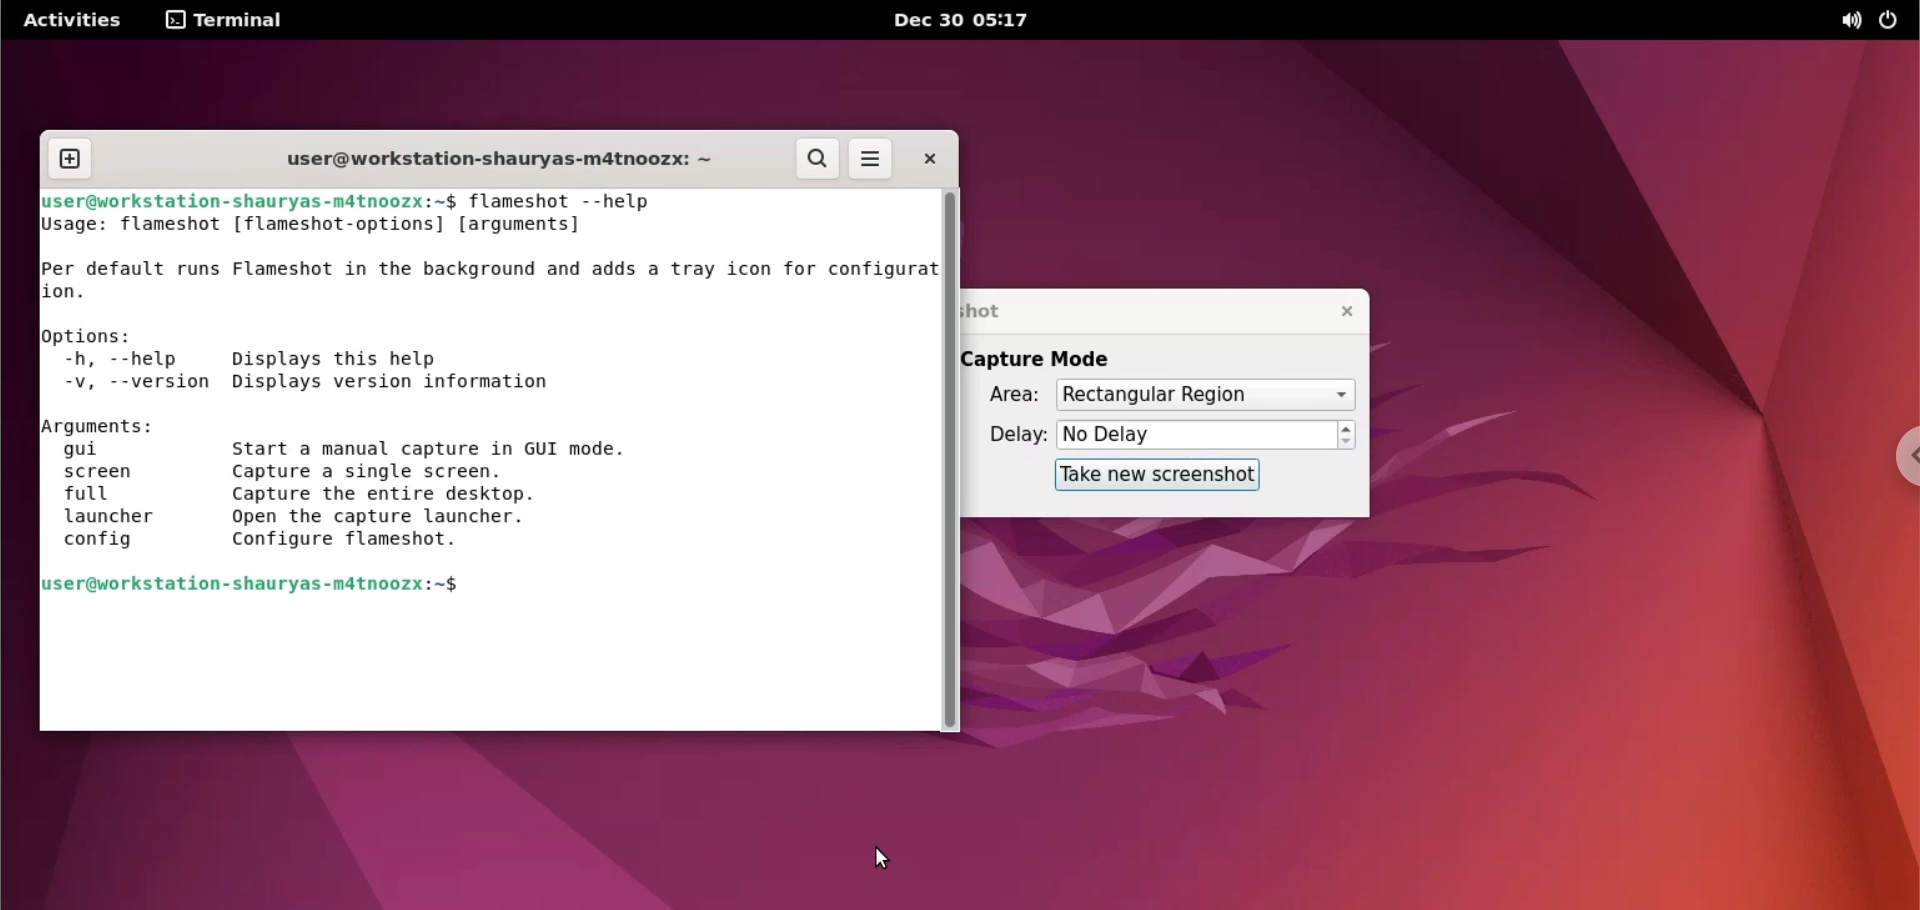 The image size is (1920, 910). What do you see at coordinates (1157, 476) in the screenshot?
I see `take new screenshot` at bounding box center [1157, 476].